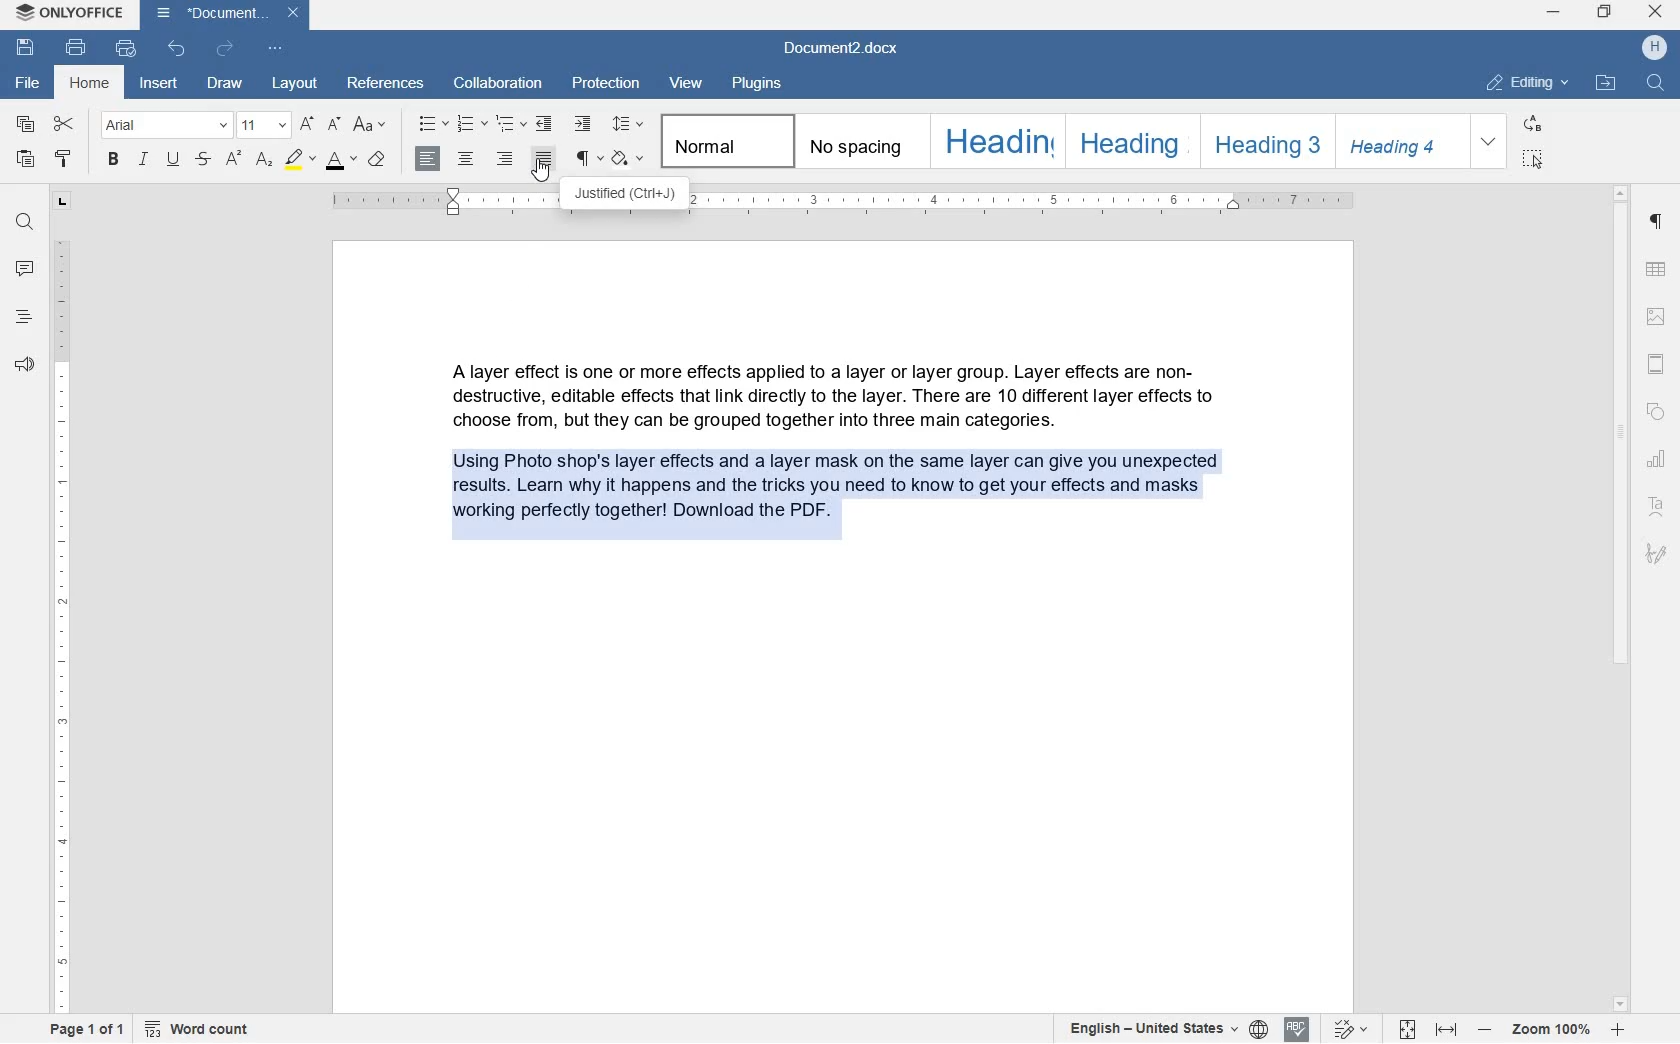 The image size is (1680, 1044). What do you see at coordinates (228, 84) in the screenshot?
I see `DRAW` at bounding box center [228, 84].